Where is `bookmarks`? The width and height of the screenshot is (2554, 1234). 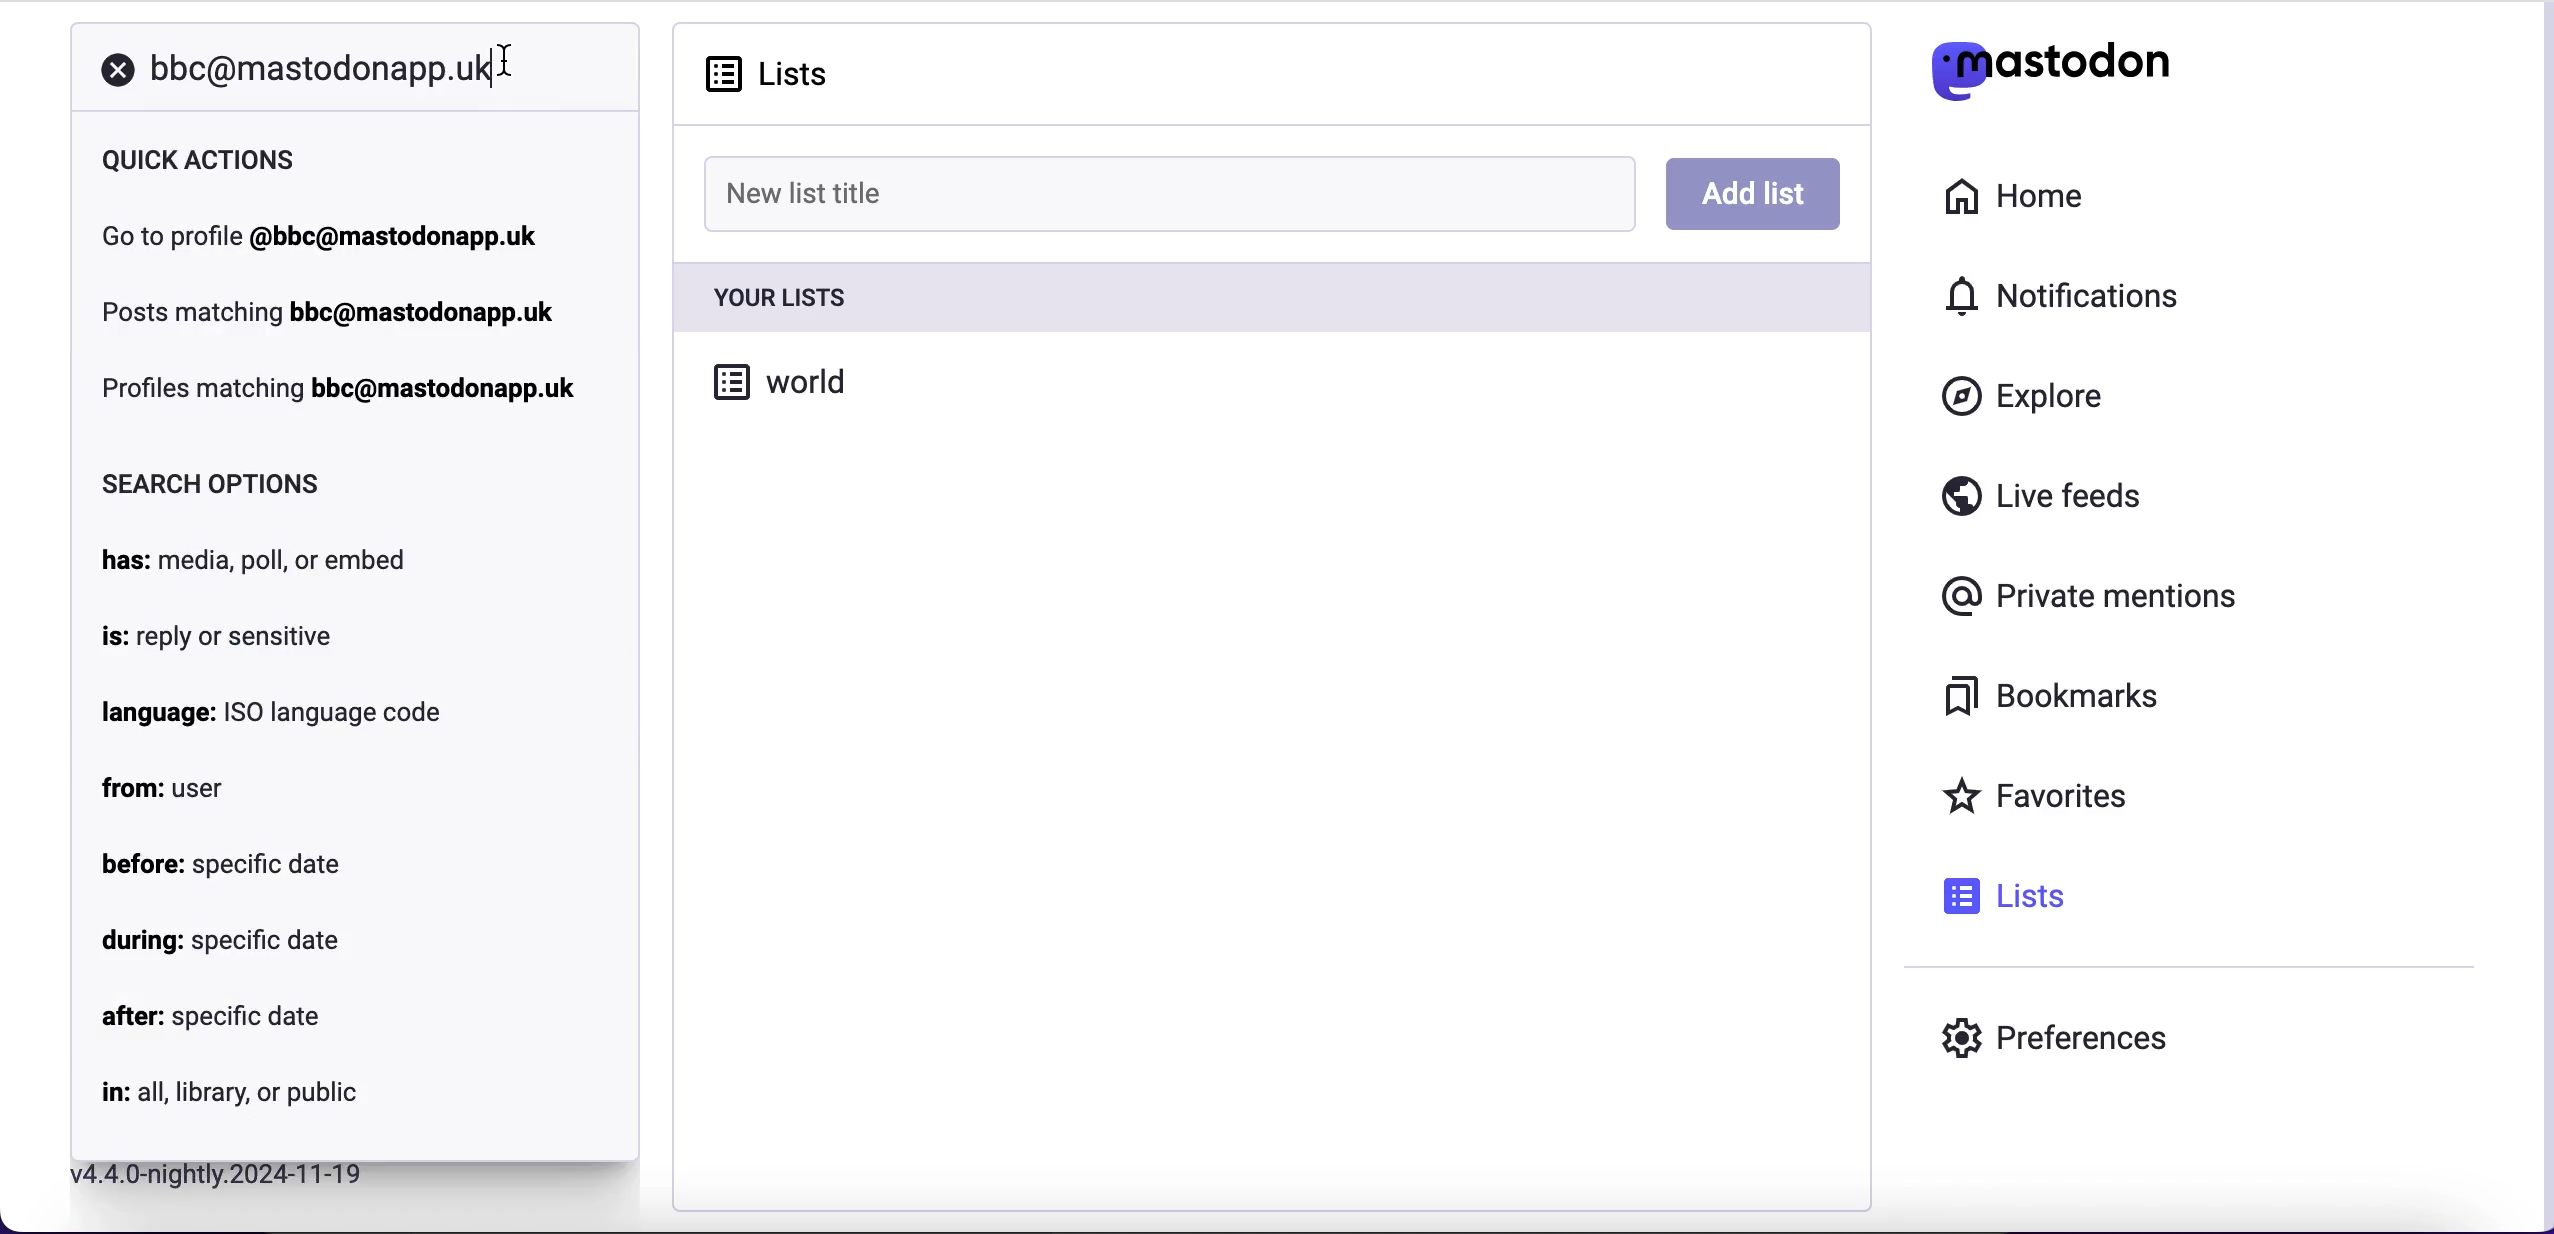
bookmarks is located at coordinates (2058, 697).